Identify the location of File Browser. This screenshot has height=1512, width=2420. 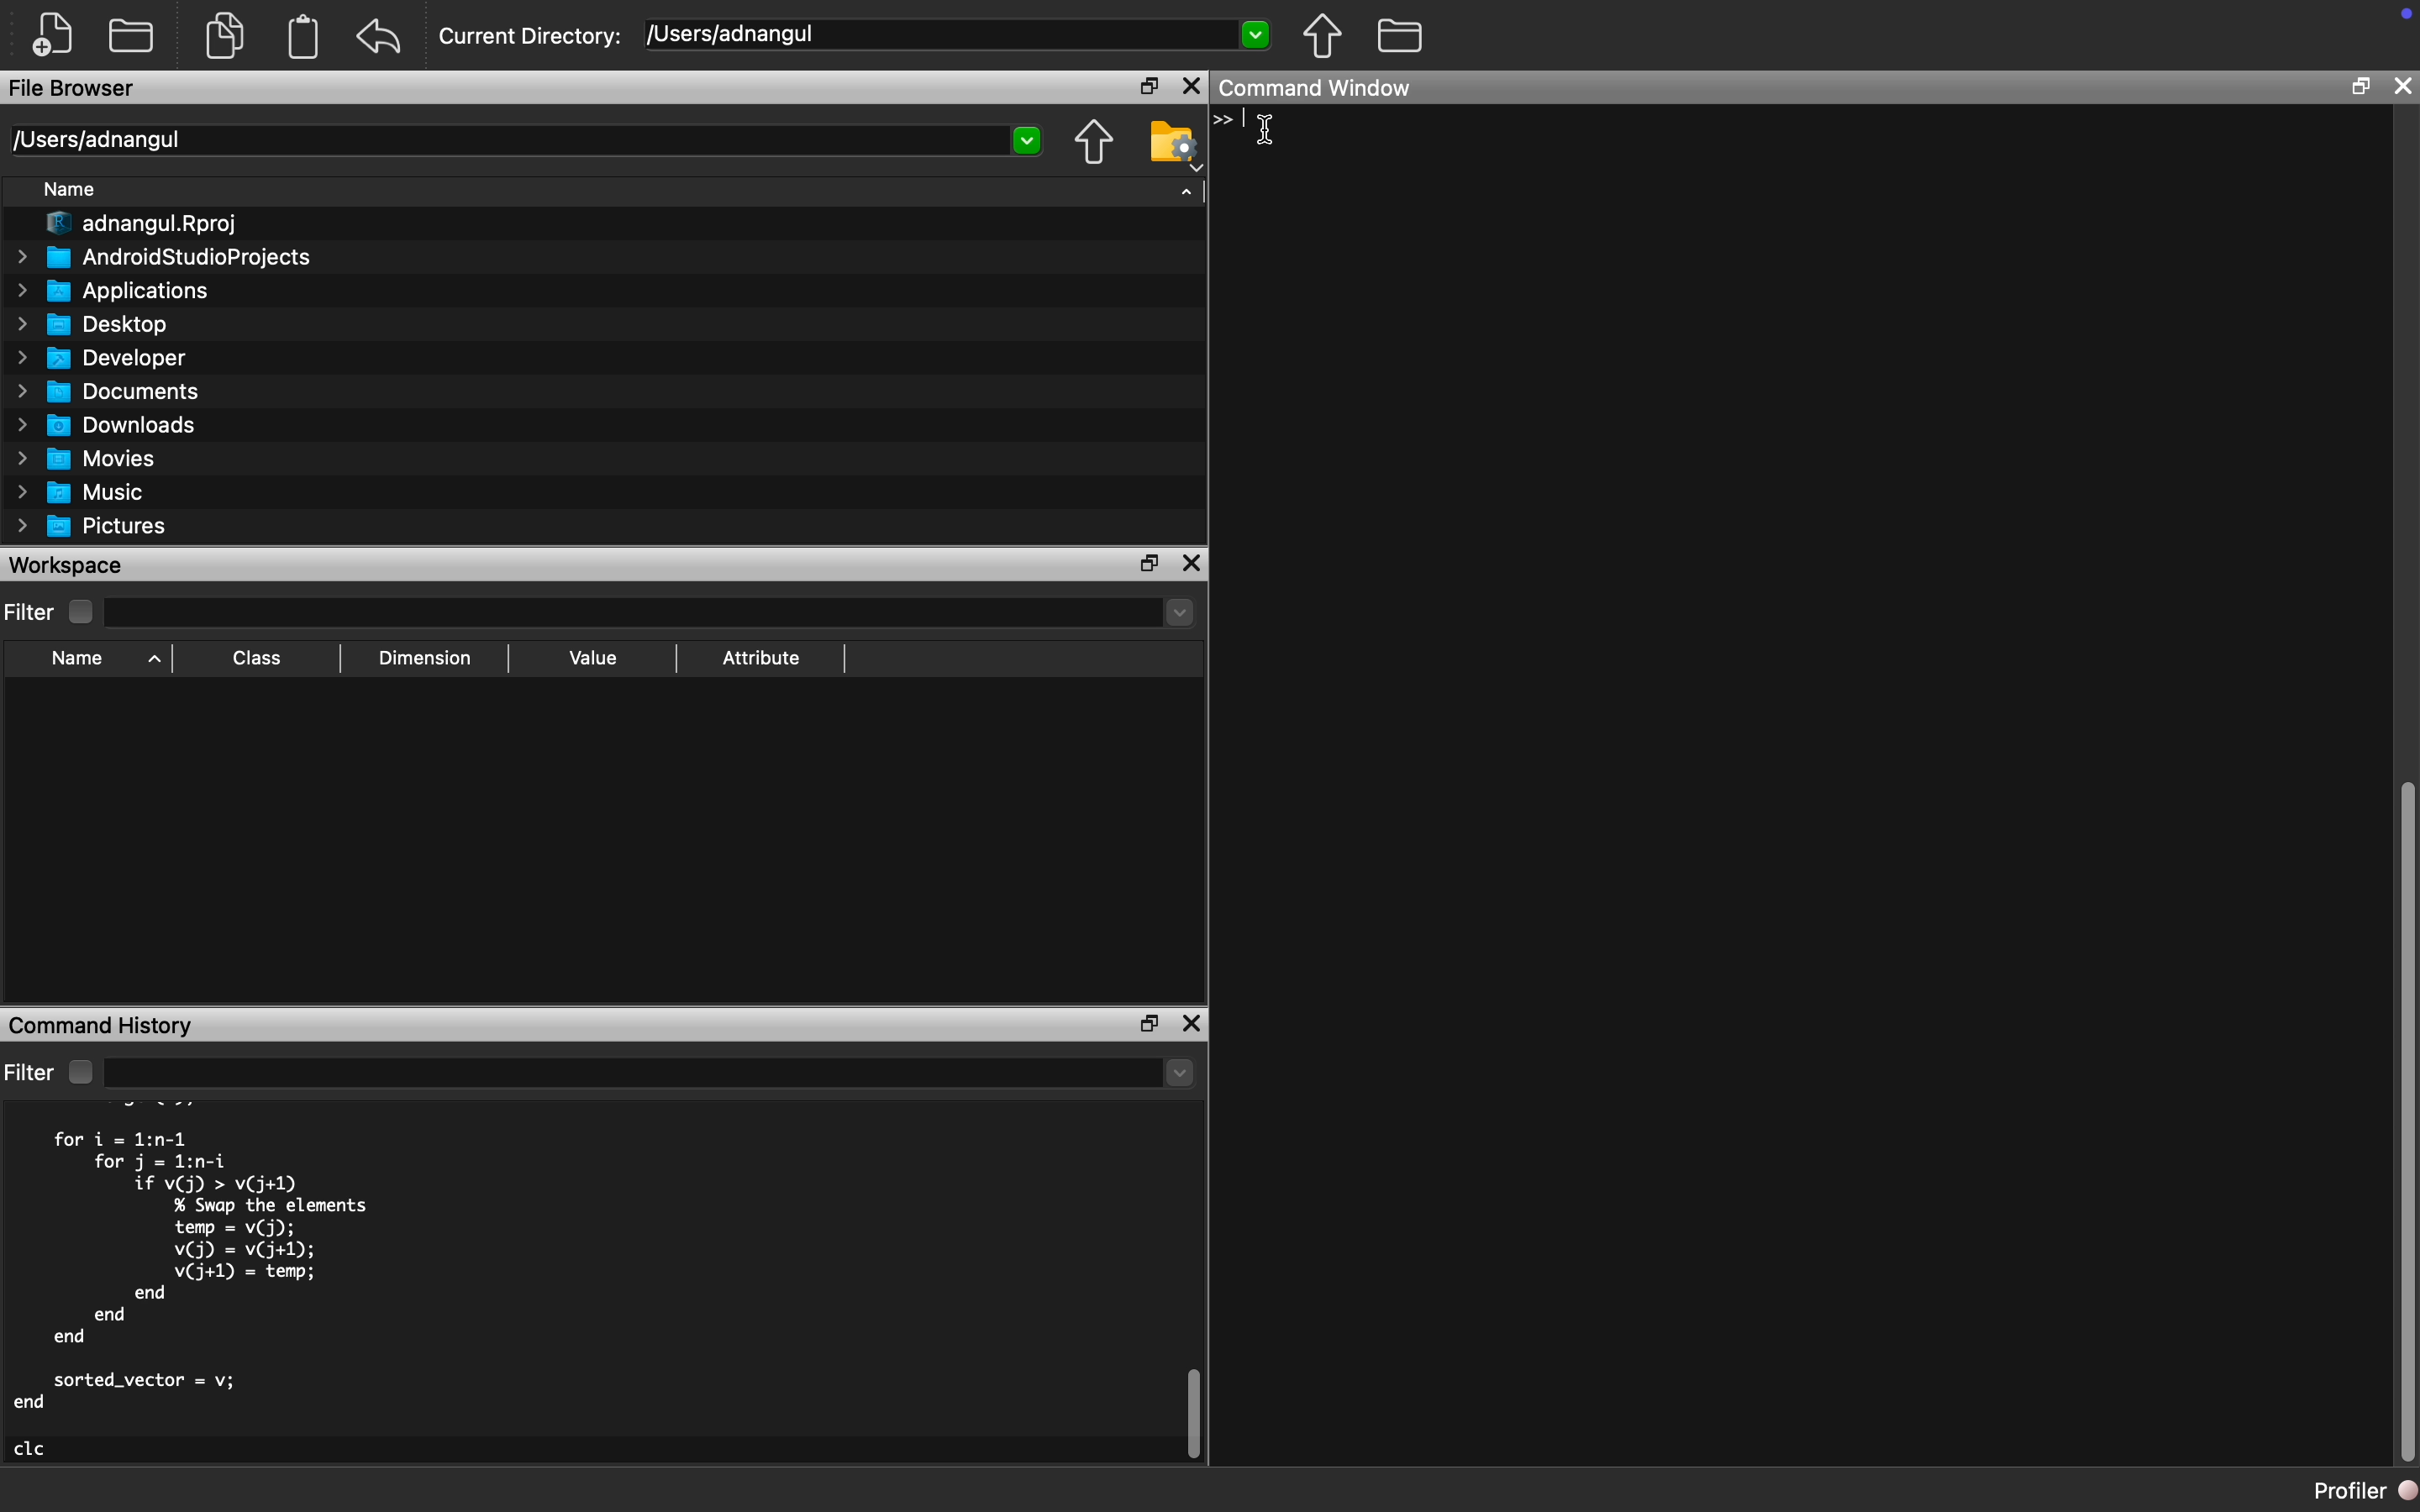
(78, 89).